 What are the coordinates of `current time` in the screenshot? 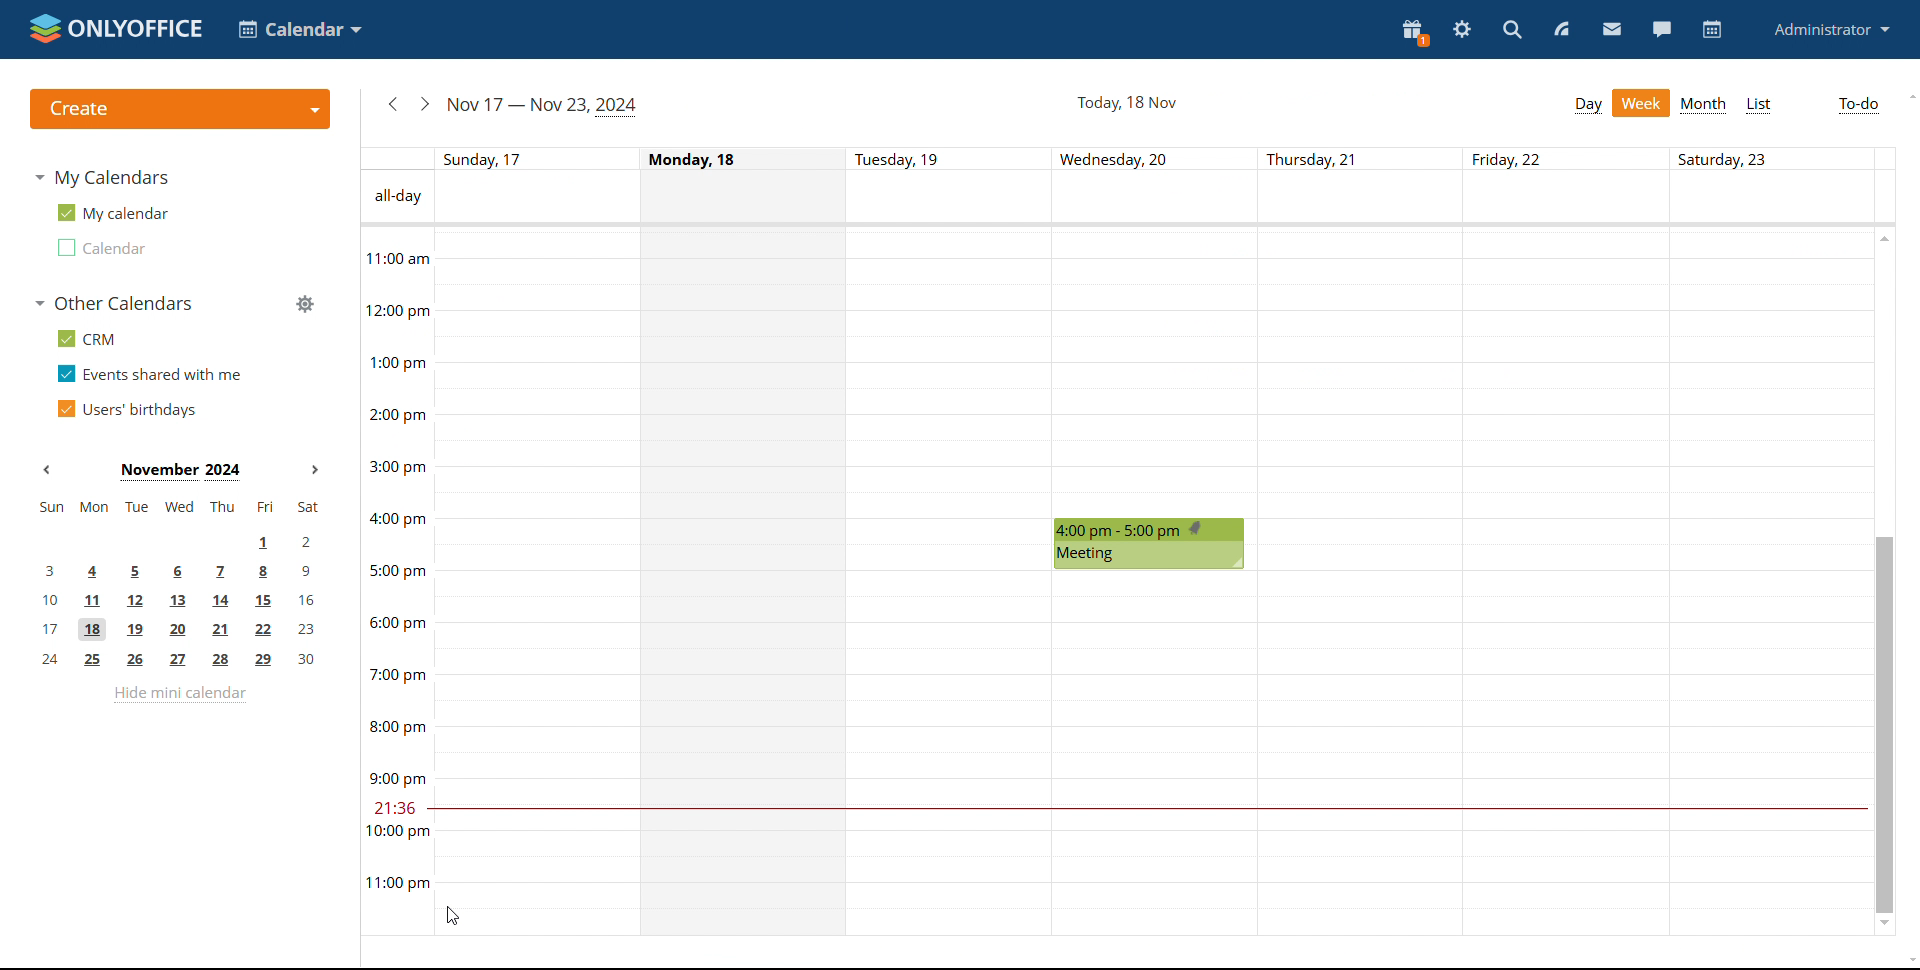 It's located at (1145, 809).